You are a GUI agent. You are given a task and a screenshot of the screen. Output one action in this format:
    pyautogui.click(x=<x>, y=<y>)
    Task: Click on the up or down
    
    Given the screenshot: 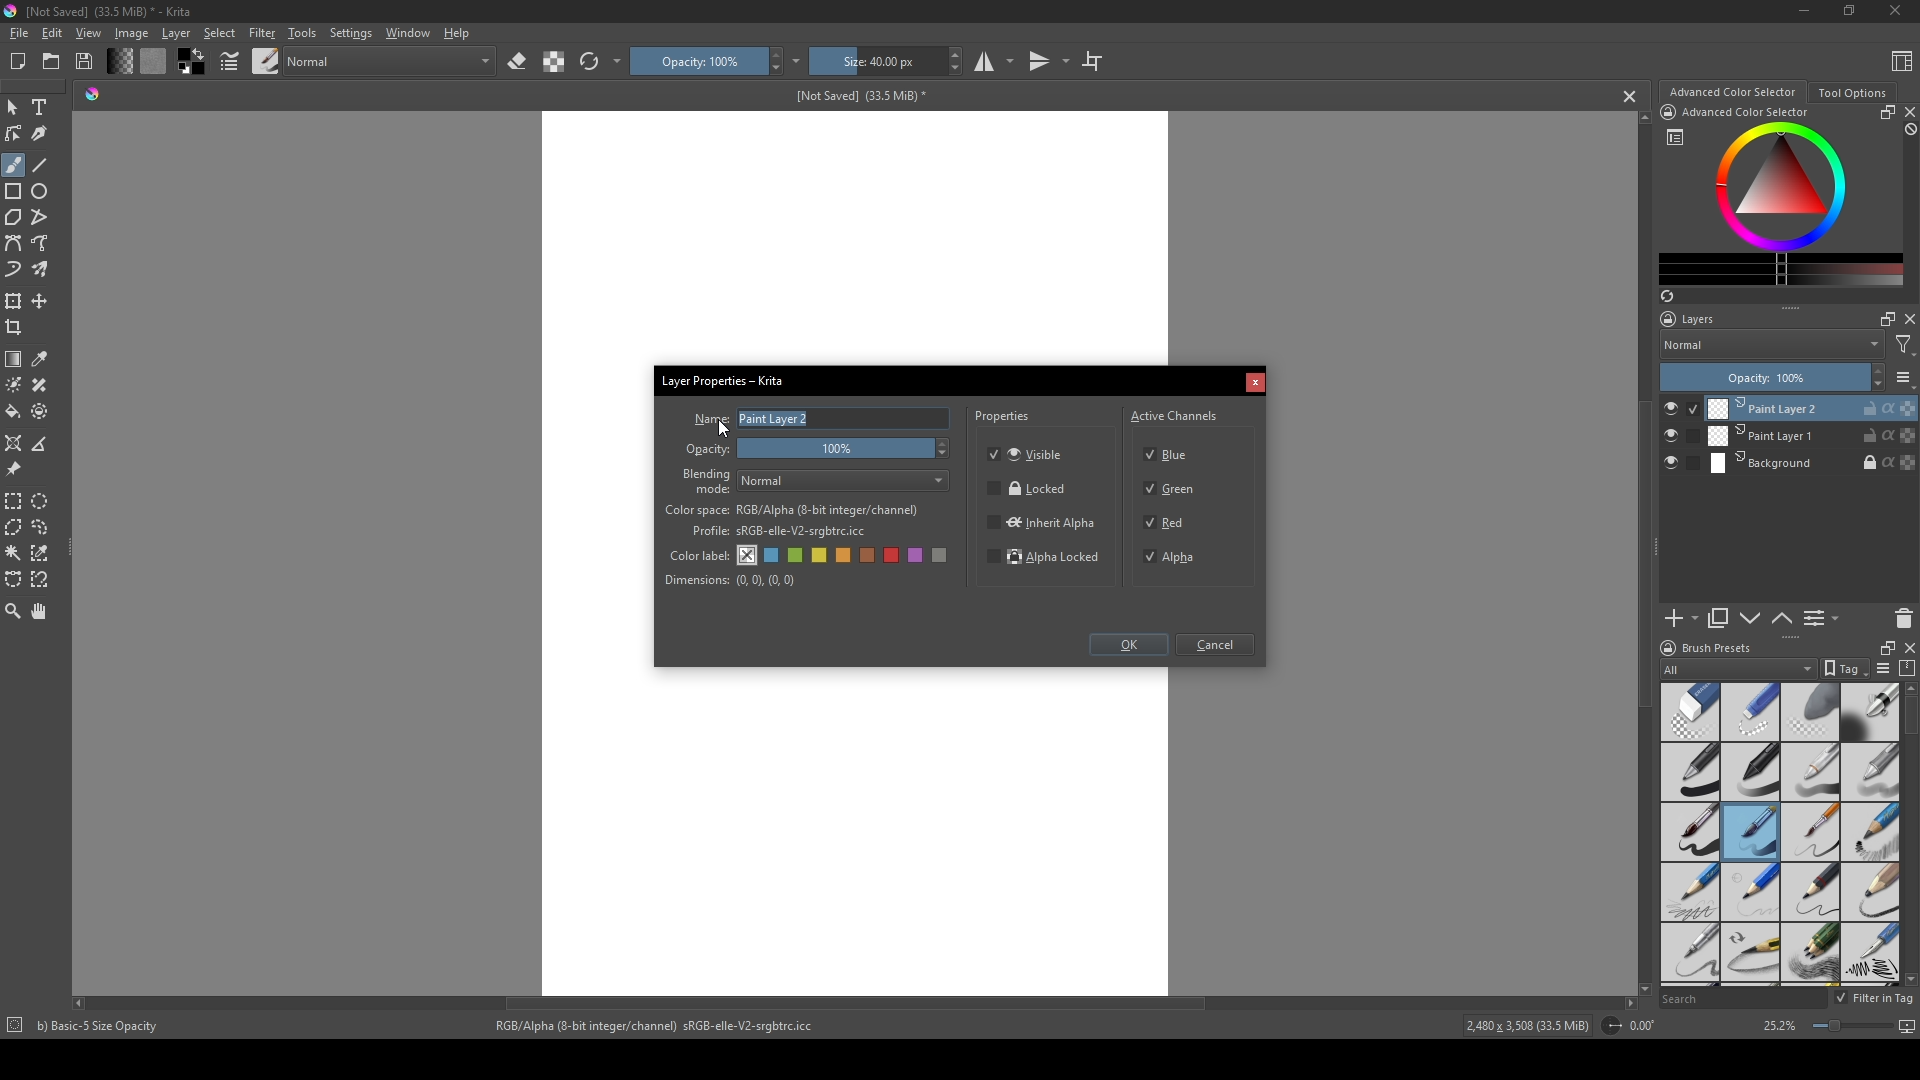 What is the action you would take?
    pyautogui.click(x=1783, y=618)
    